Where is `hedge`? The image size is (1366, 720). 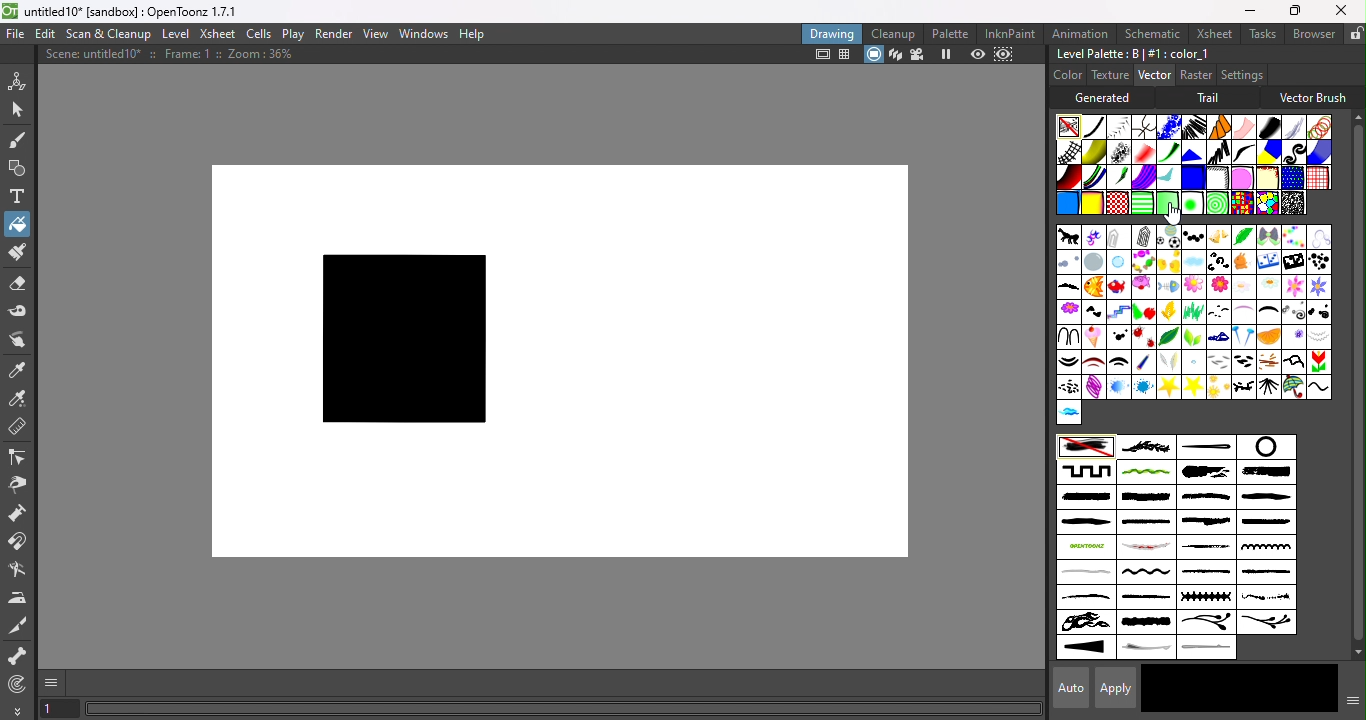 hedge is located at coordinates (1319, 311).